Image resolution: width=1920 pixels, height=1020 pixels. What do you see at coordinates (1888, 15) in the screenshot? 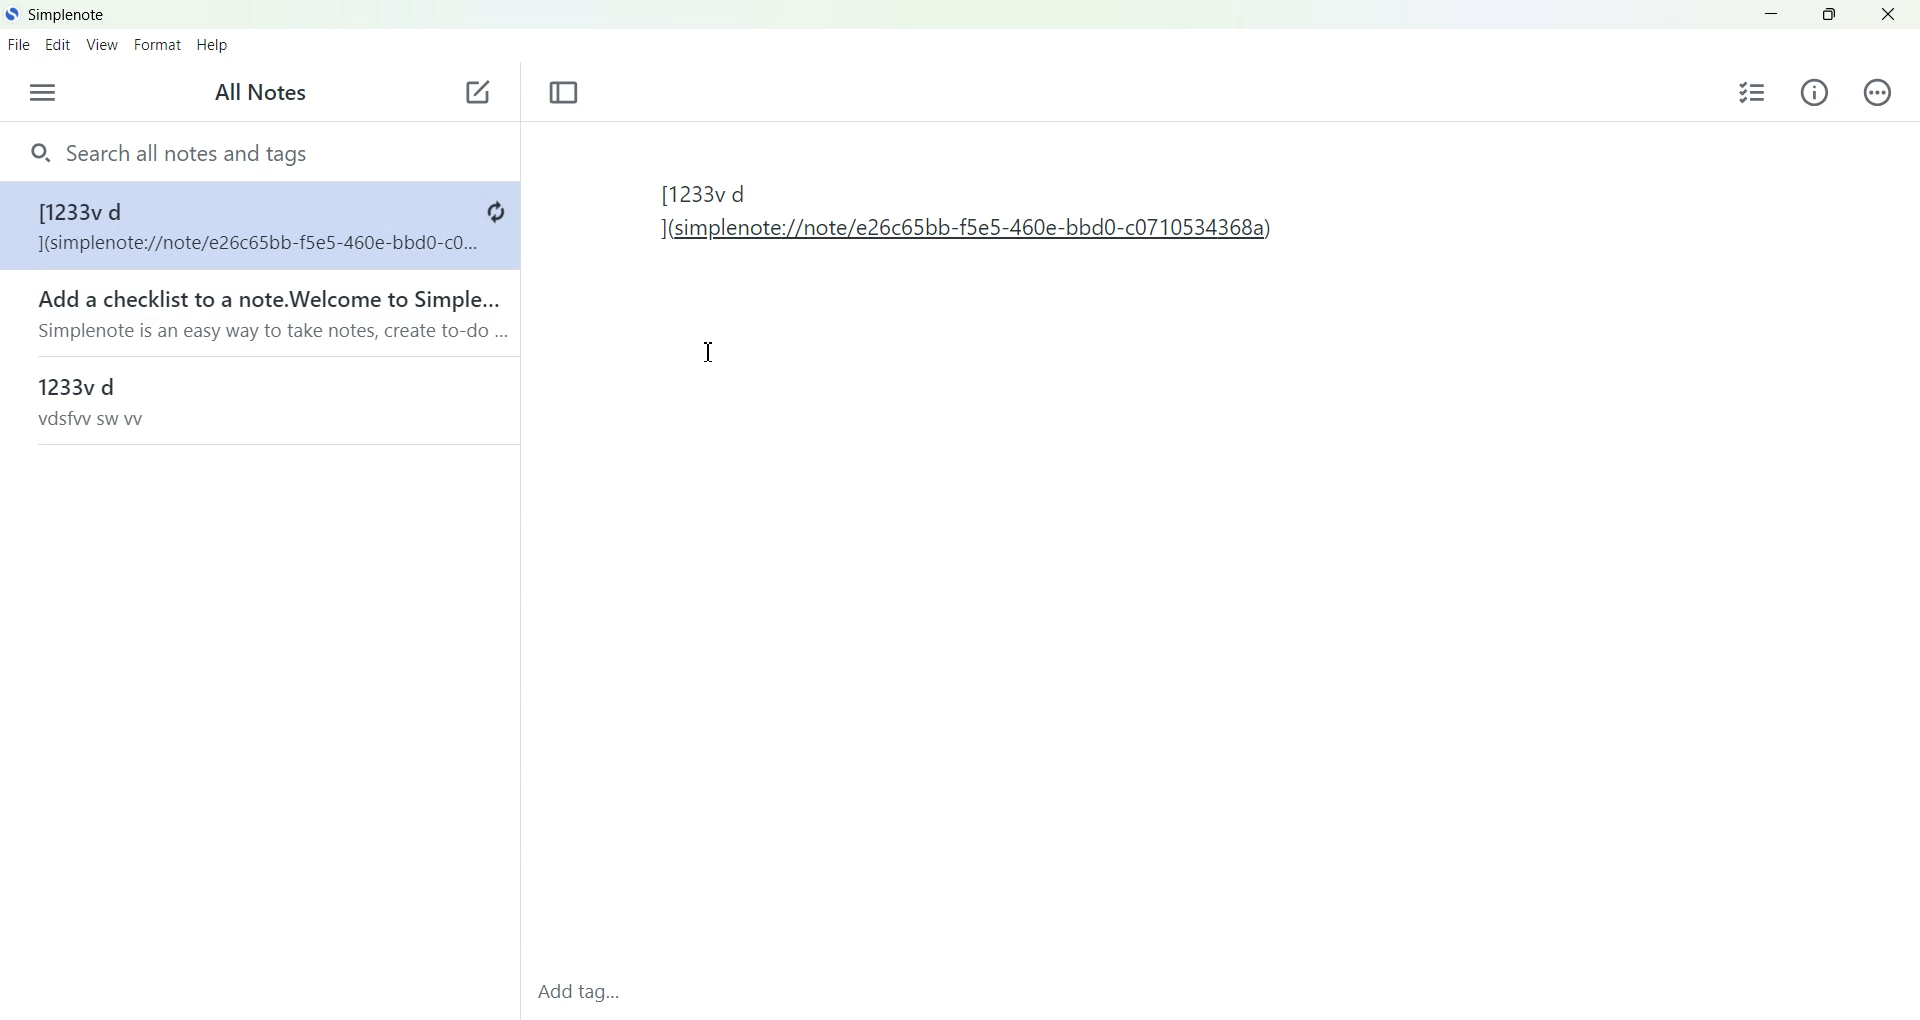
I see `Close` at bounding box center [1888, 15].